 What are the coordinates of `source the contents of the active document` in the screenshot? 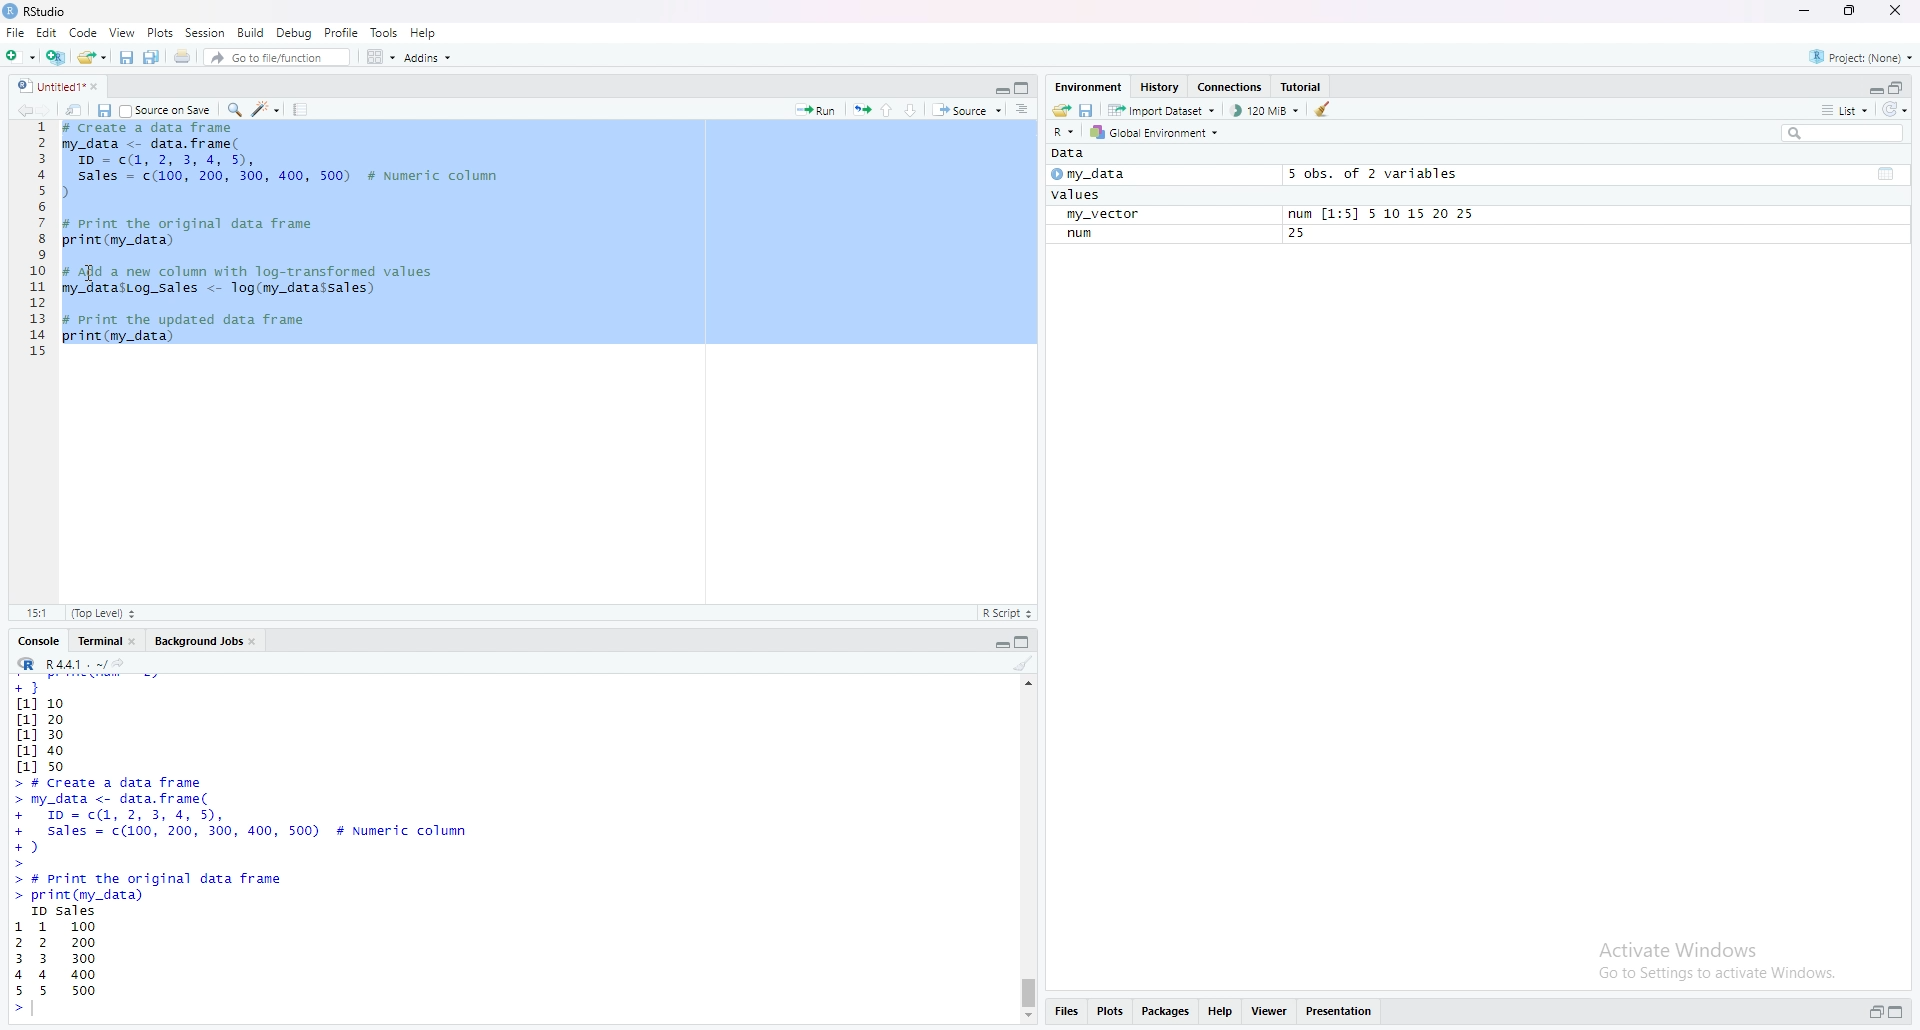 It's located at (969, 111).